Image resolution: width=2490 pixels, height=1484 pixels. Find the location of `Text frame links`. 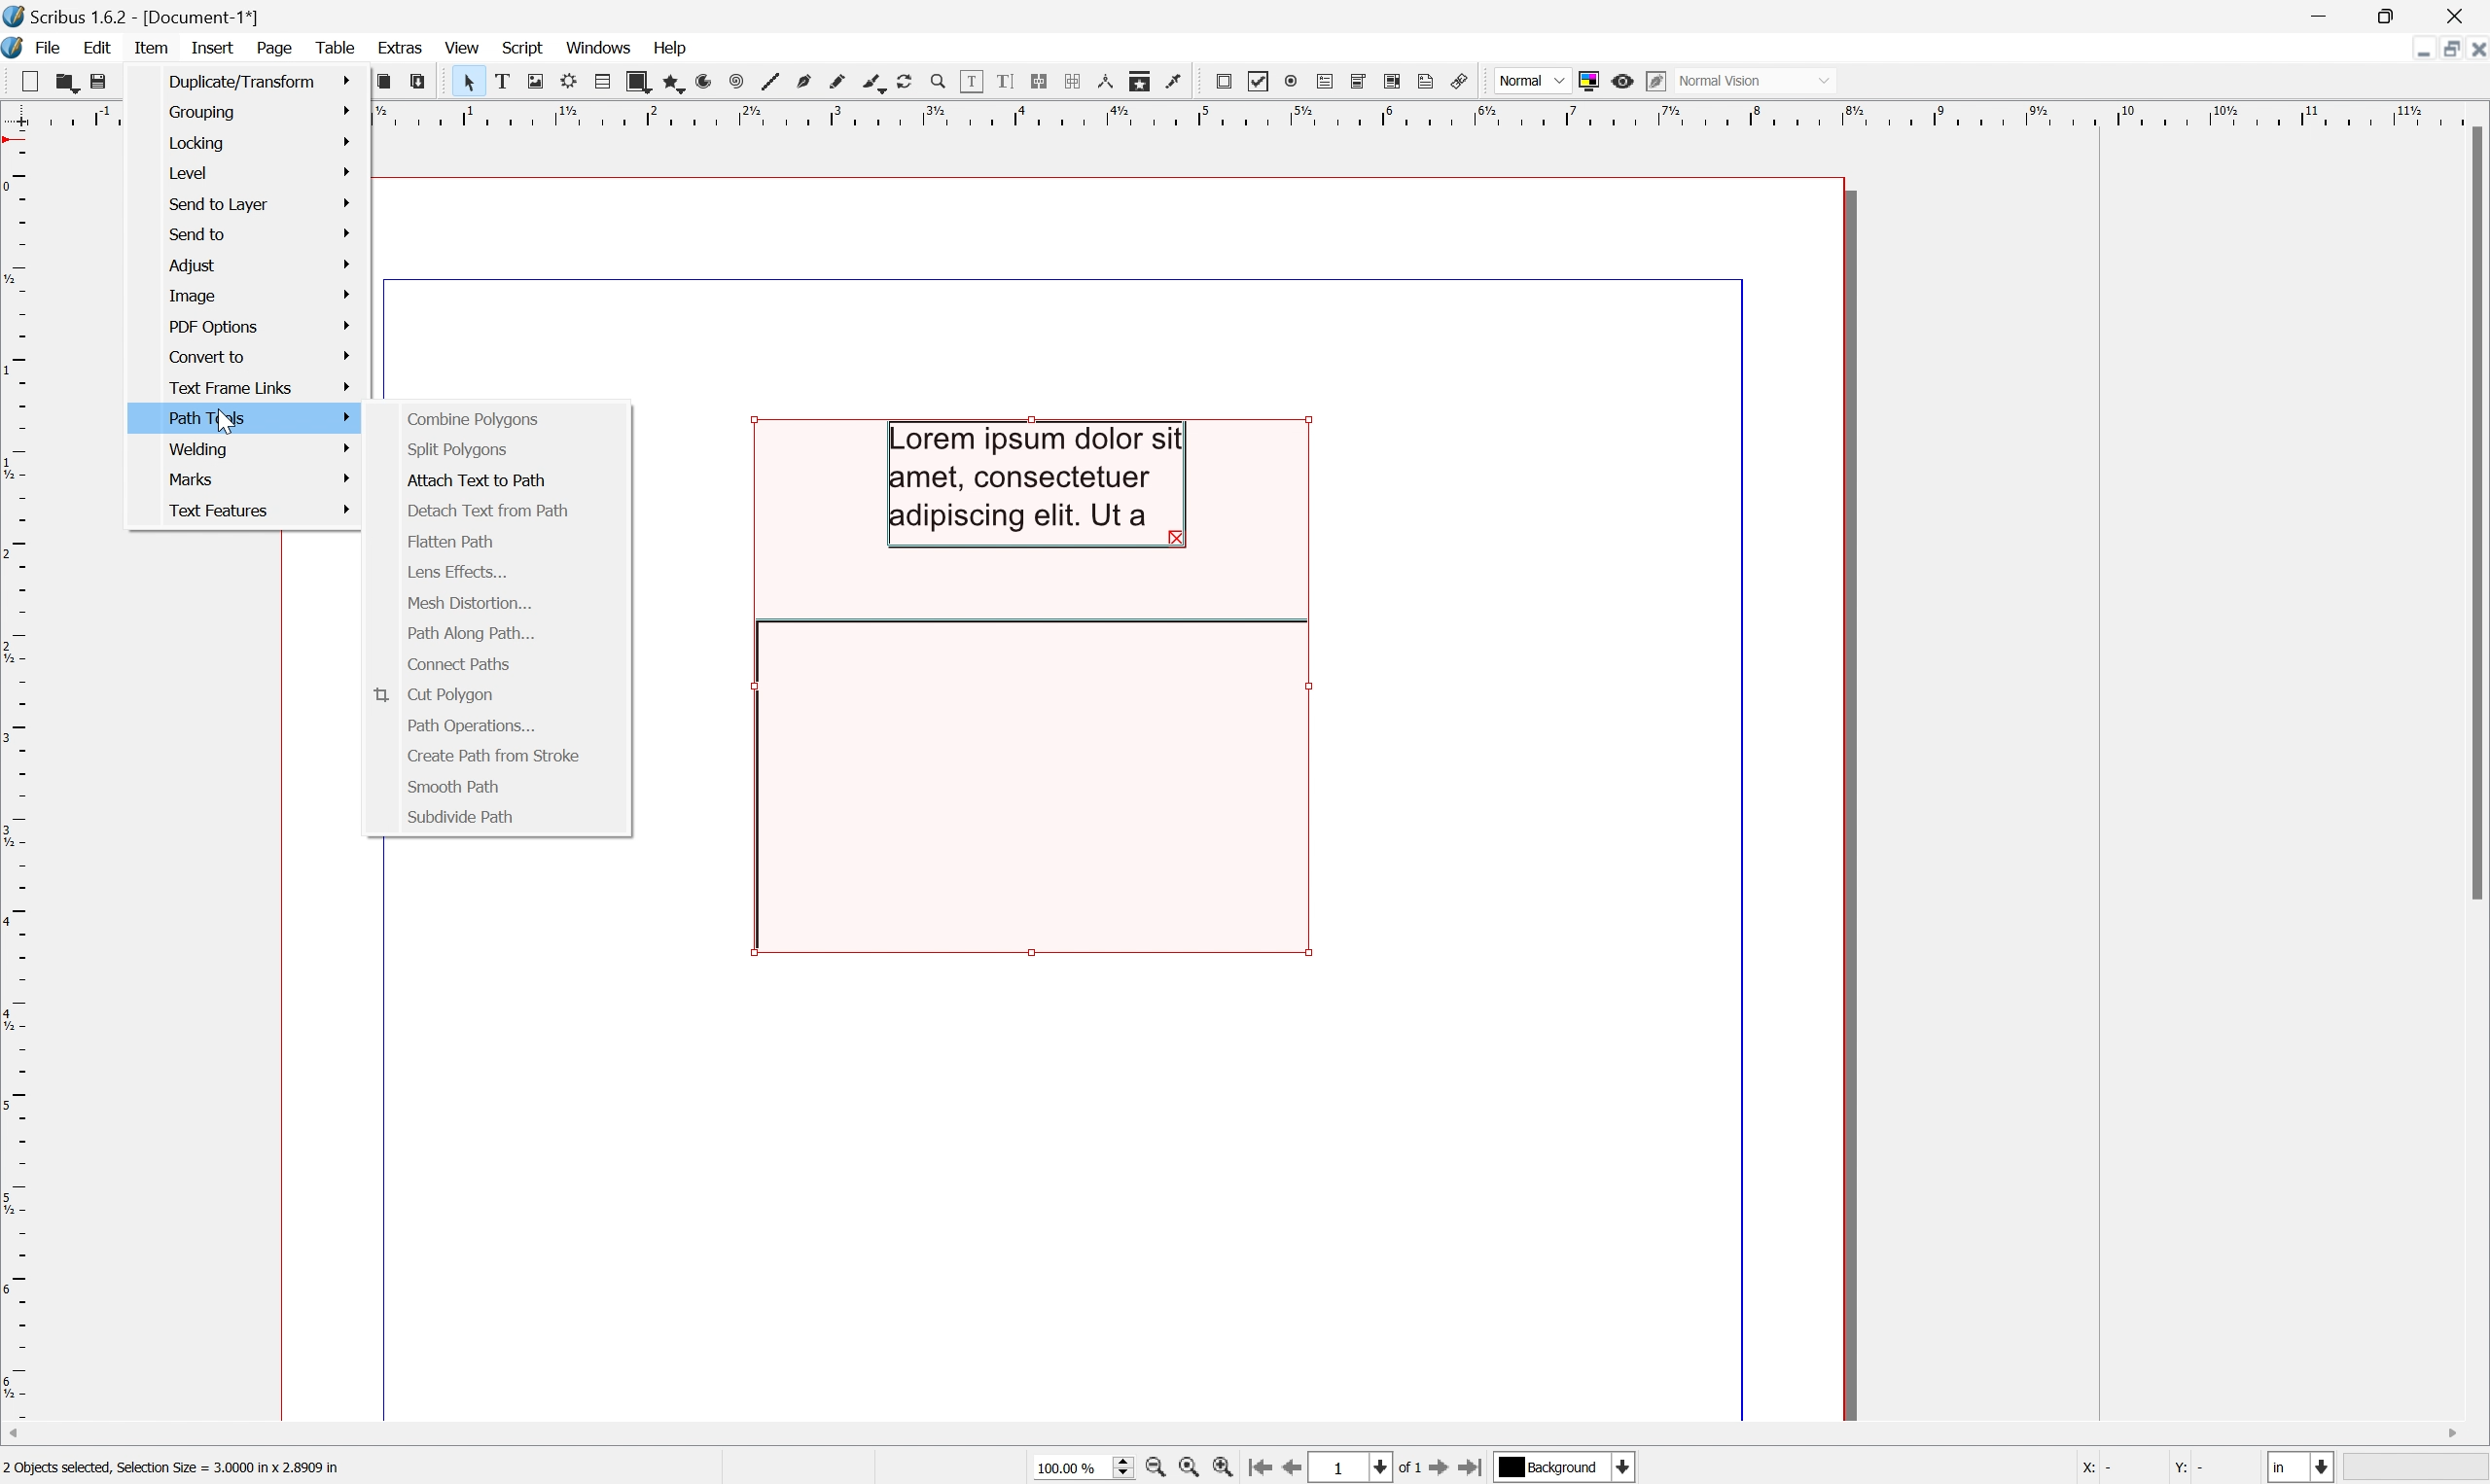

Text frame links is located at coordinates (262, 384).